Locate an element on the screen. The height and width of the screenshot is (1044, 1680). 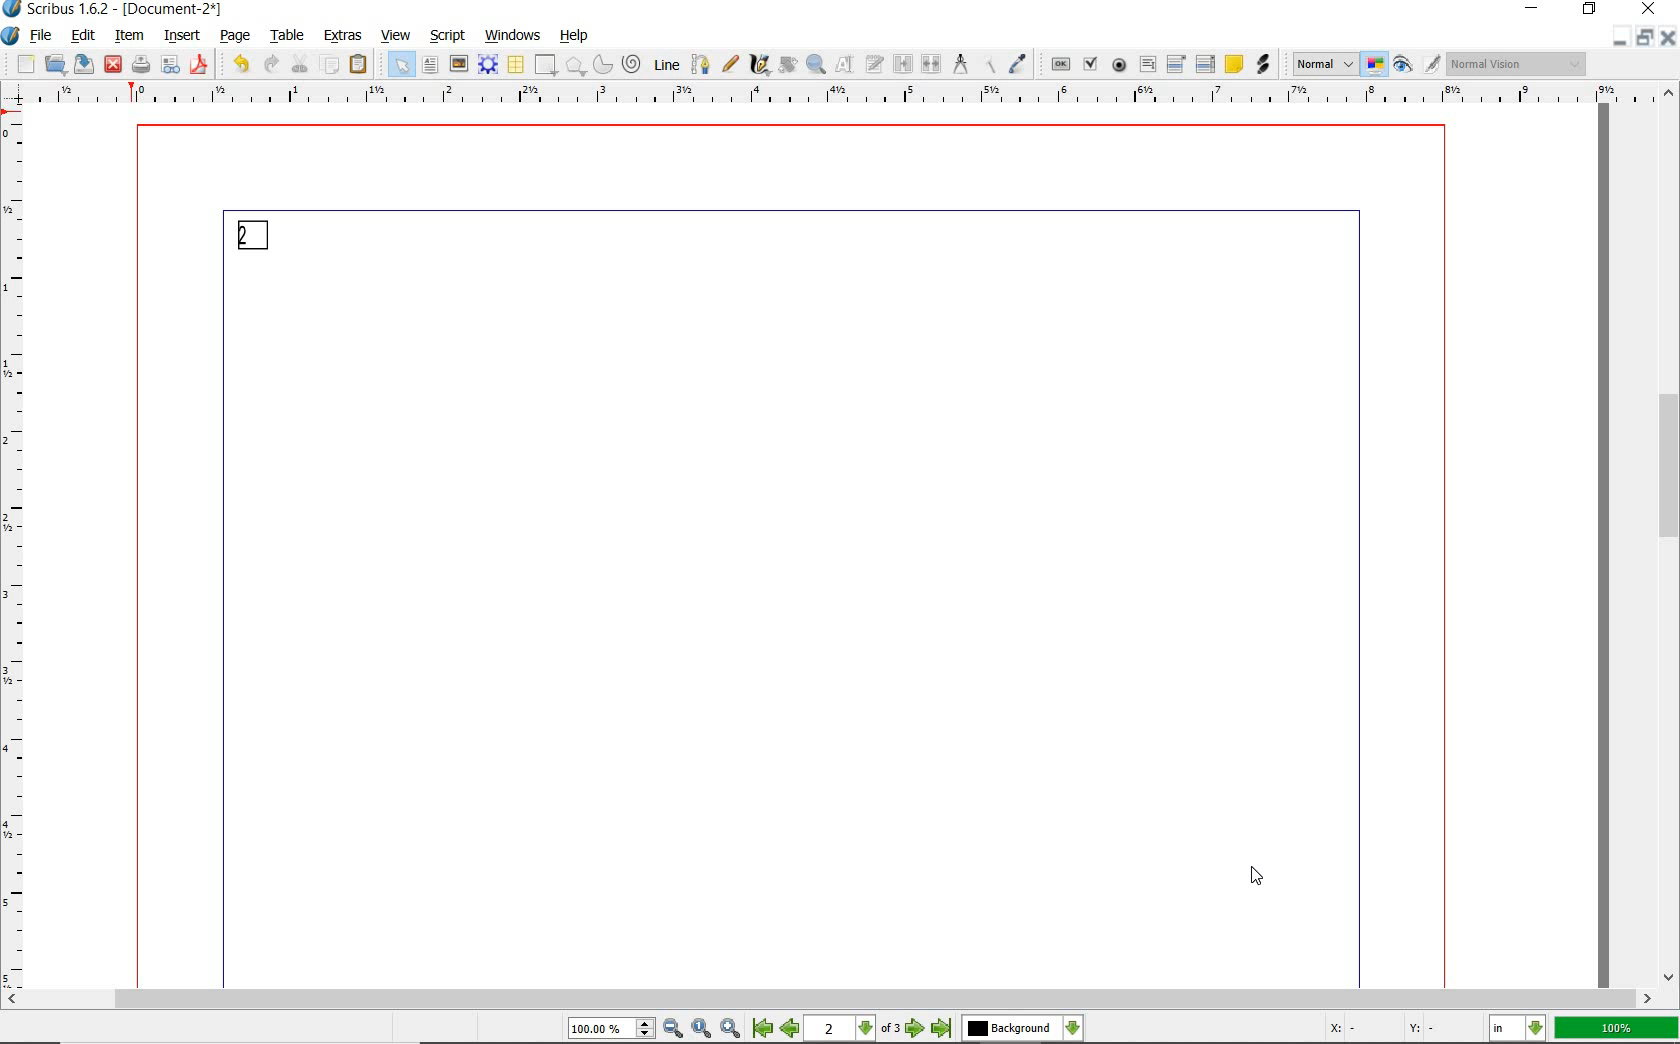
toggle color management is located at coordinates (1376, 67).